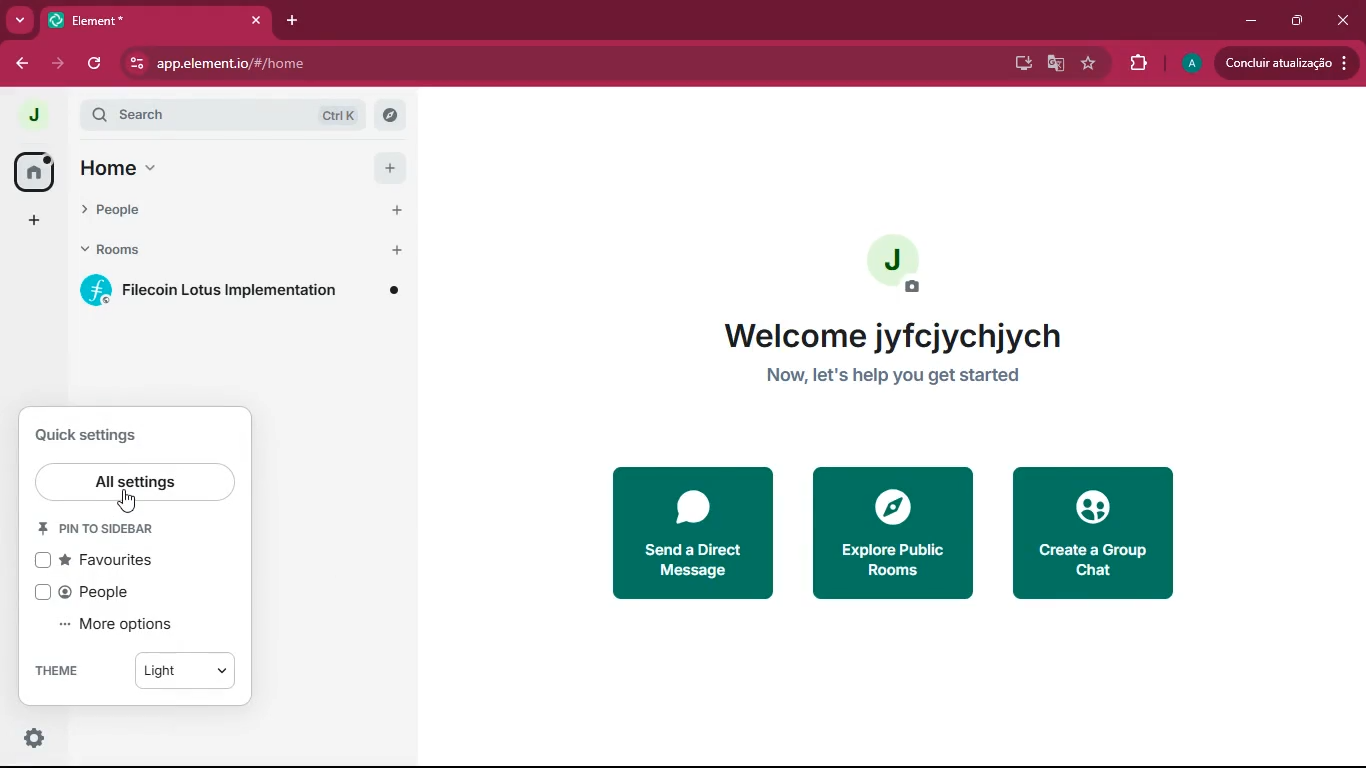 The image size is (1366, 768). Describe the element at coordinates (68, 672) in the screenshot. I see `theme` at that location.